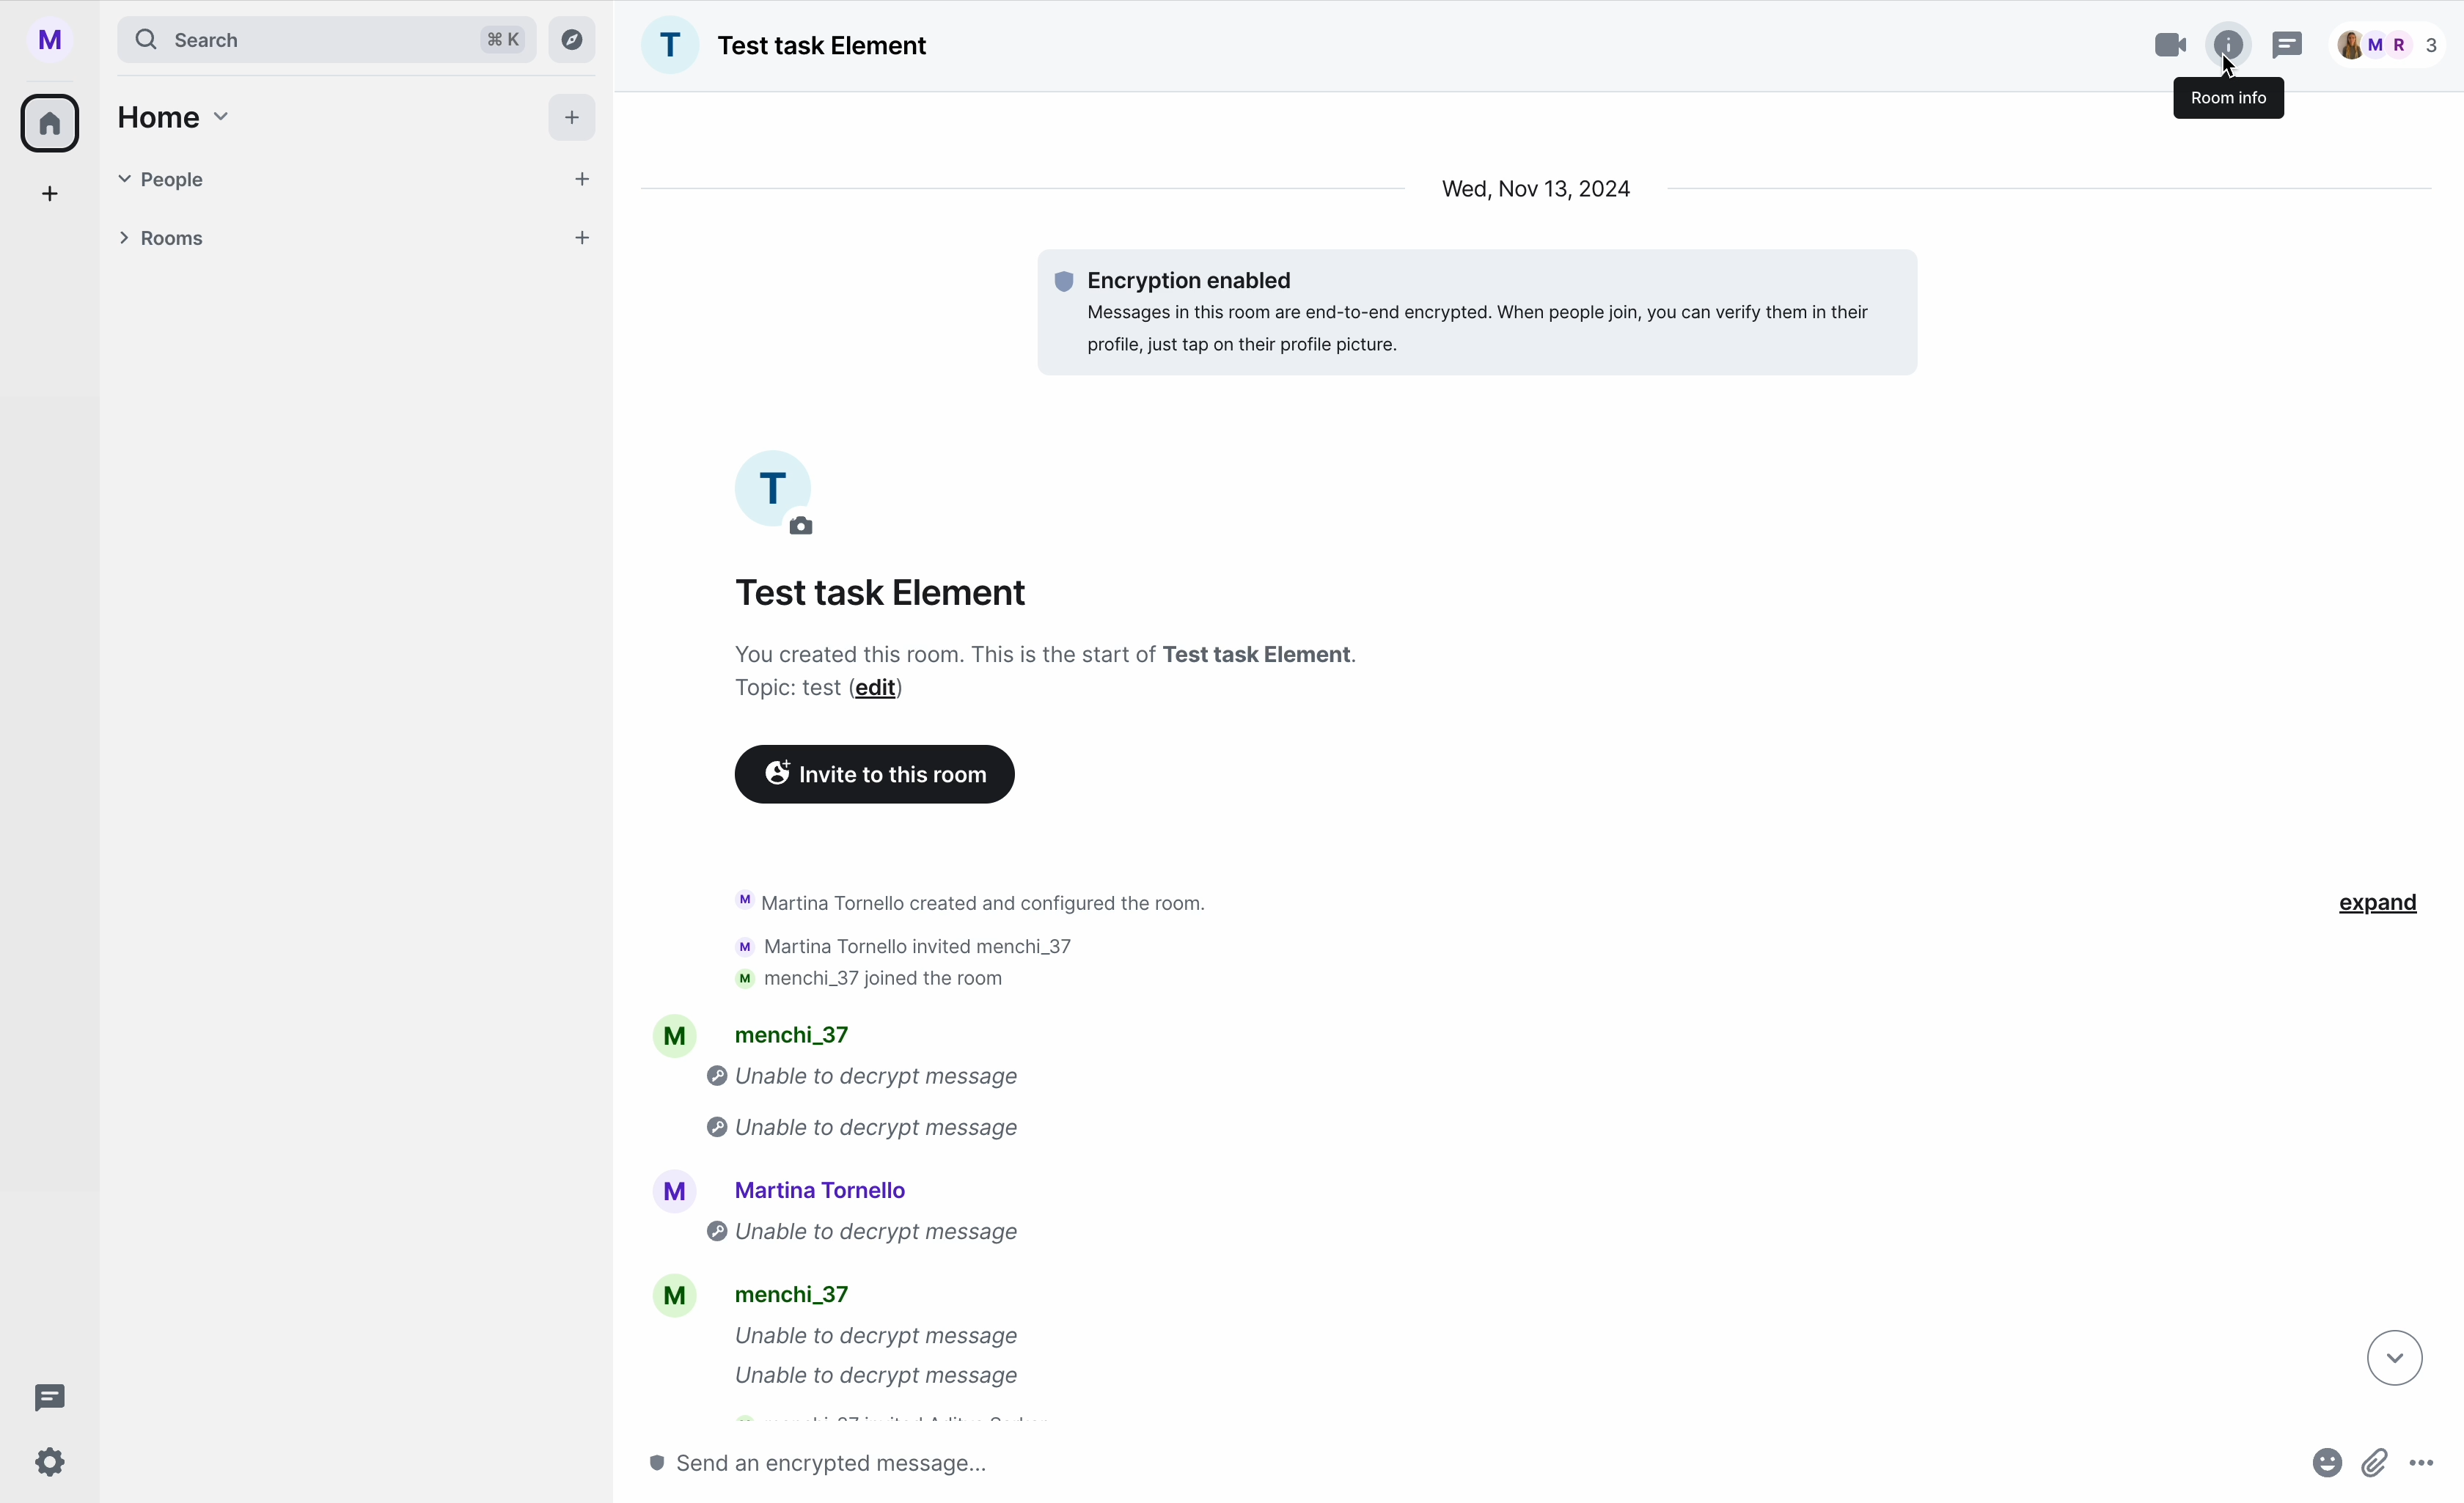 This screenshot has height=1503, width=2464. Describe the element at coordinates (2167, 47) in the screenshot. I see `video call` at that location.